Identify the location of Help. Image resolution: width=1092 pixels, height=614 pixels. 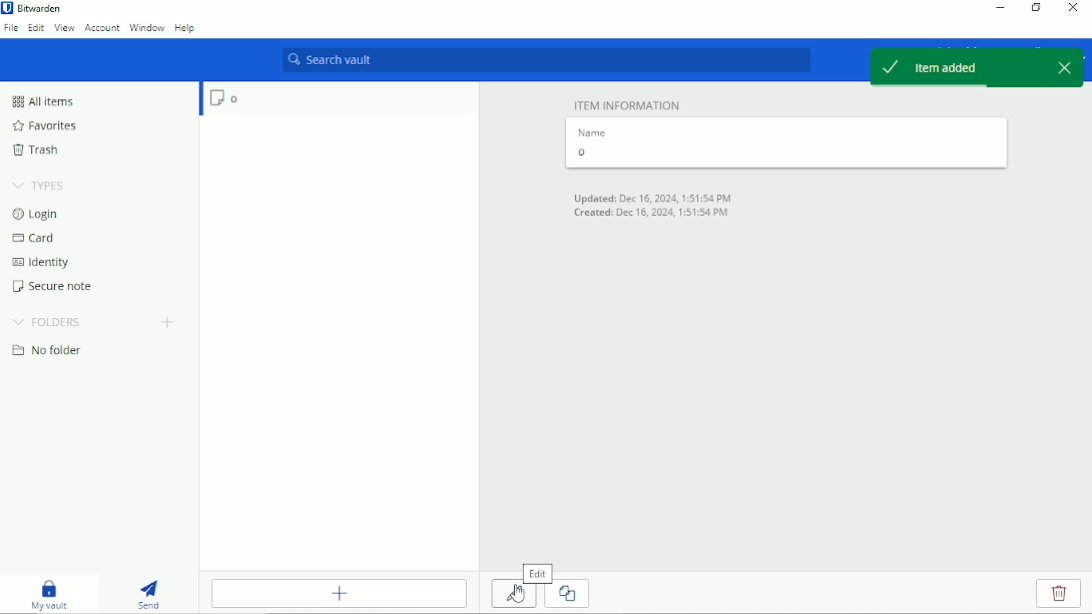
(185, 26).